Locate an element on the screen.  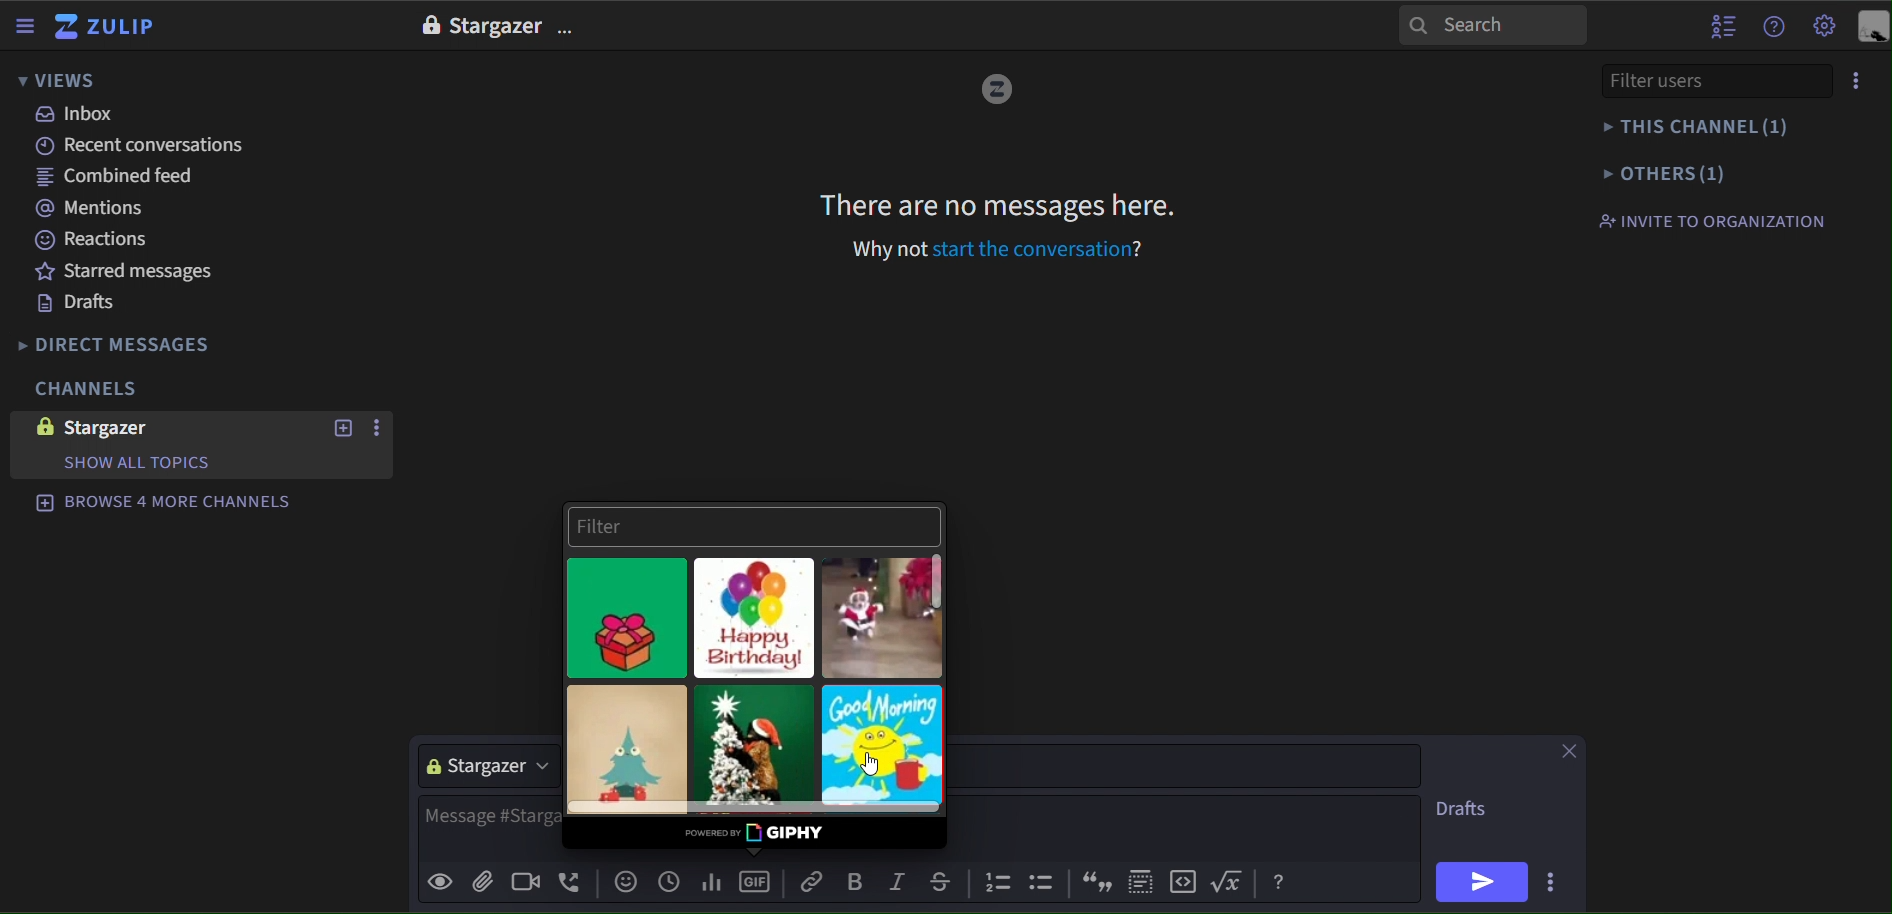
icon is located at coordinates (1045, 885).